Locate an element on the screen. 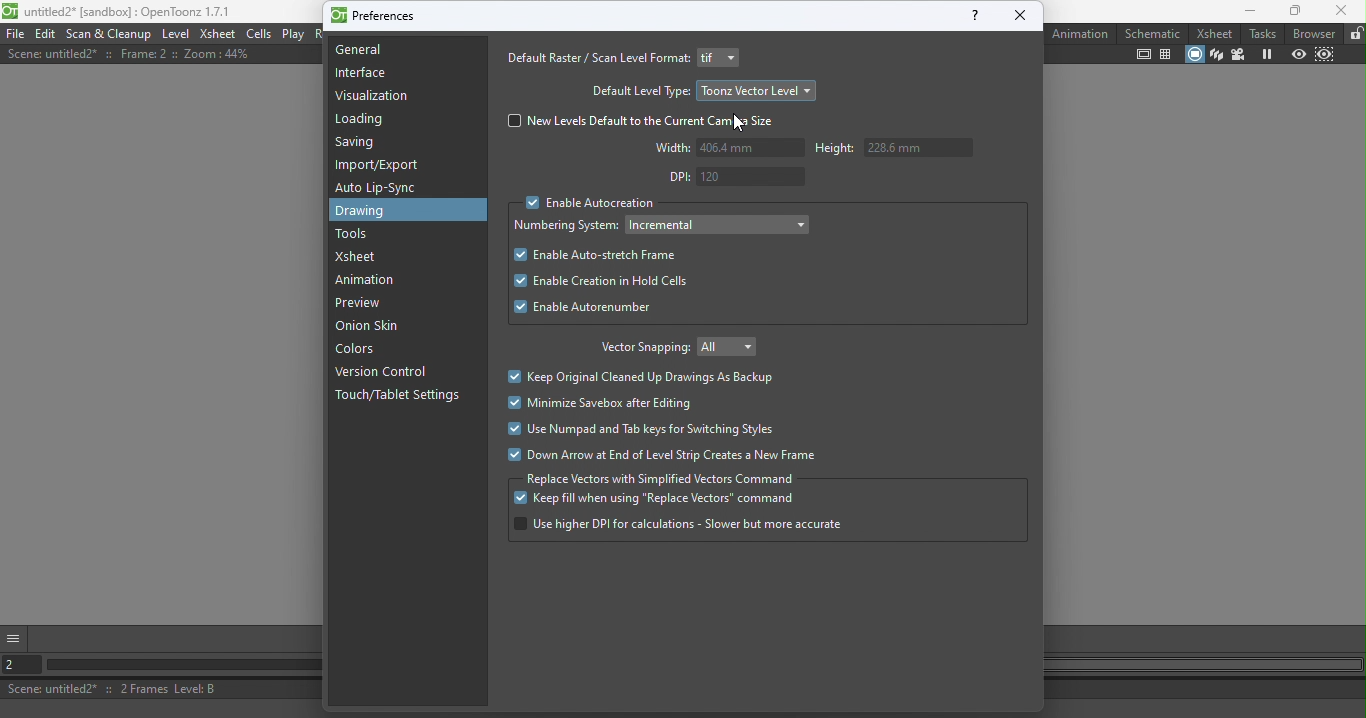 The image size is (1366, 718). General is located at coordinates (403, 49).